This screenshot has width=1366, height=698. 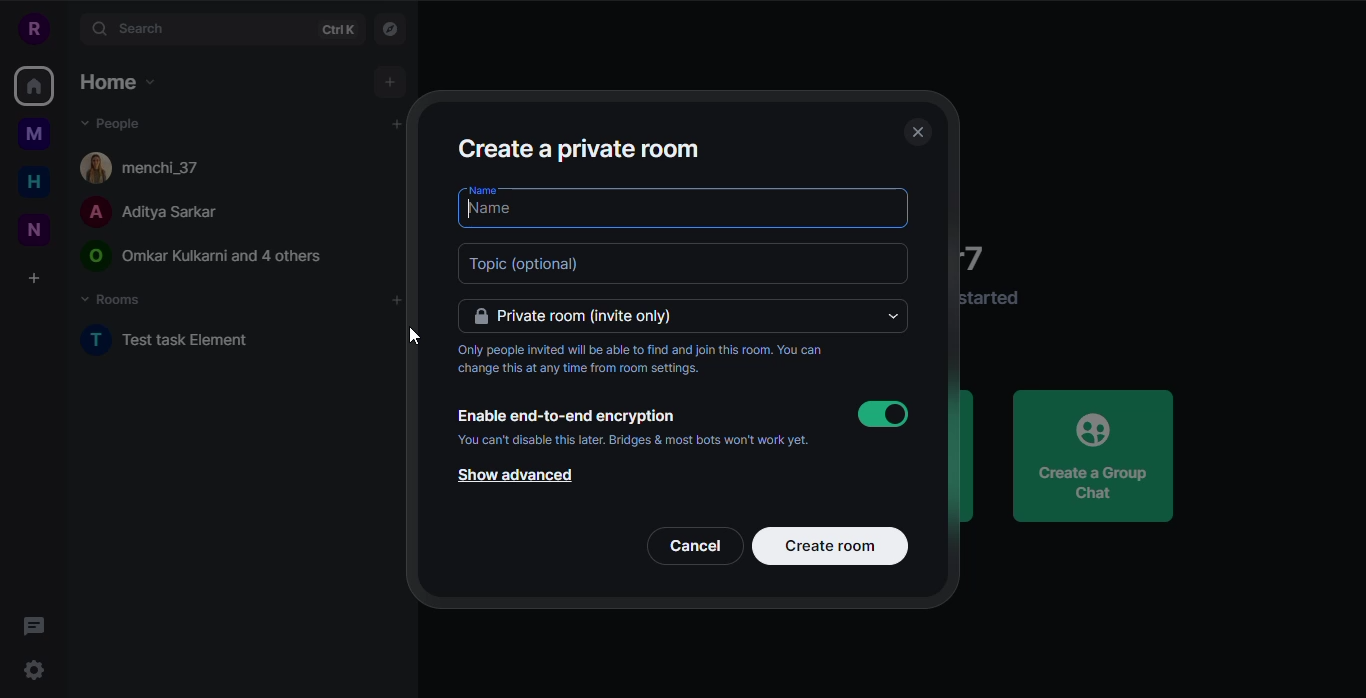 I want to click on cursor, so click(x=412, y=337).